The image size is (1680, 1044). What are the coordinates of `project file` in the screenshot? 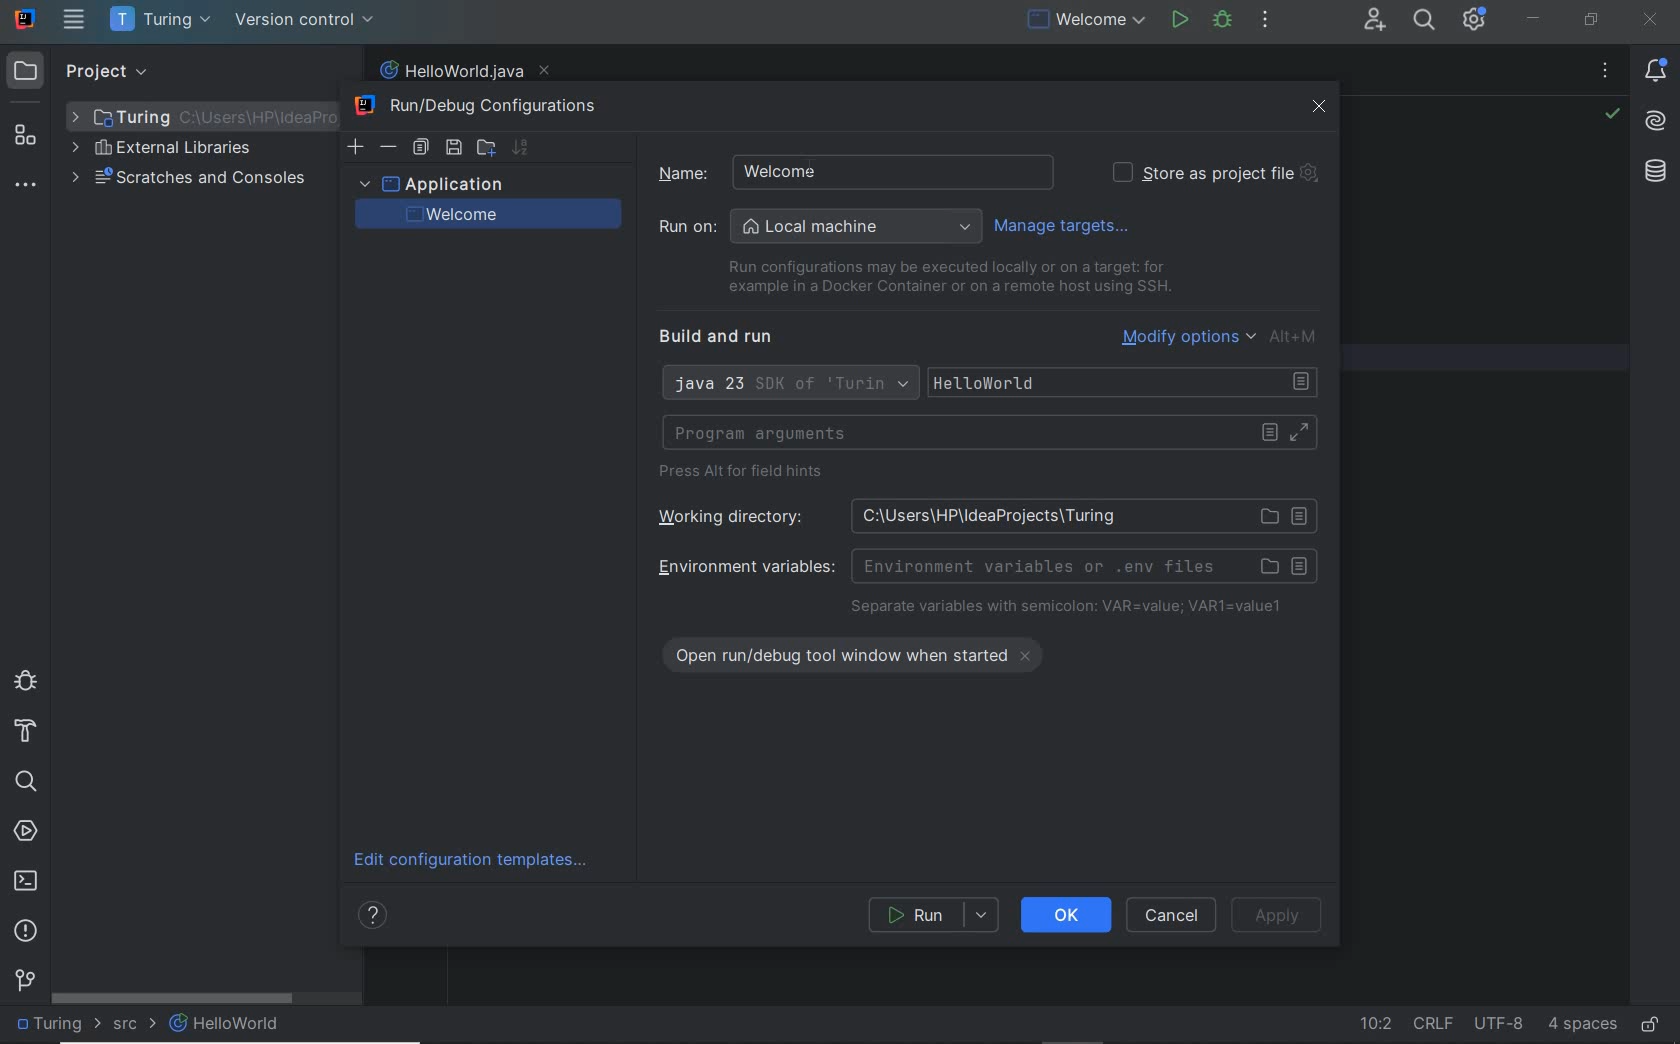 It's located at (55, 1023).